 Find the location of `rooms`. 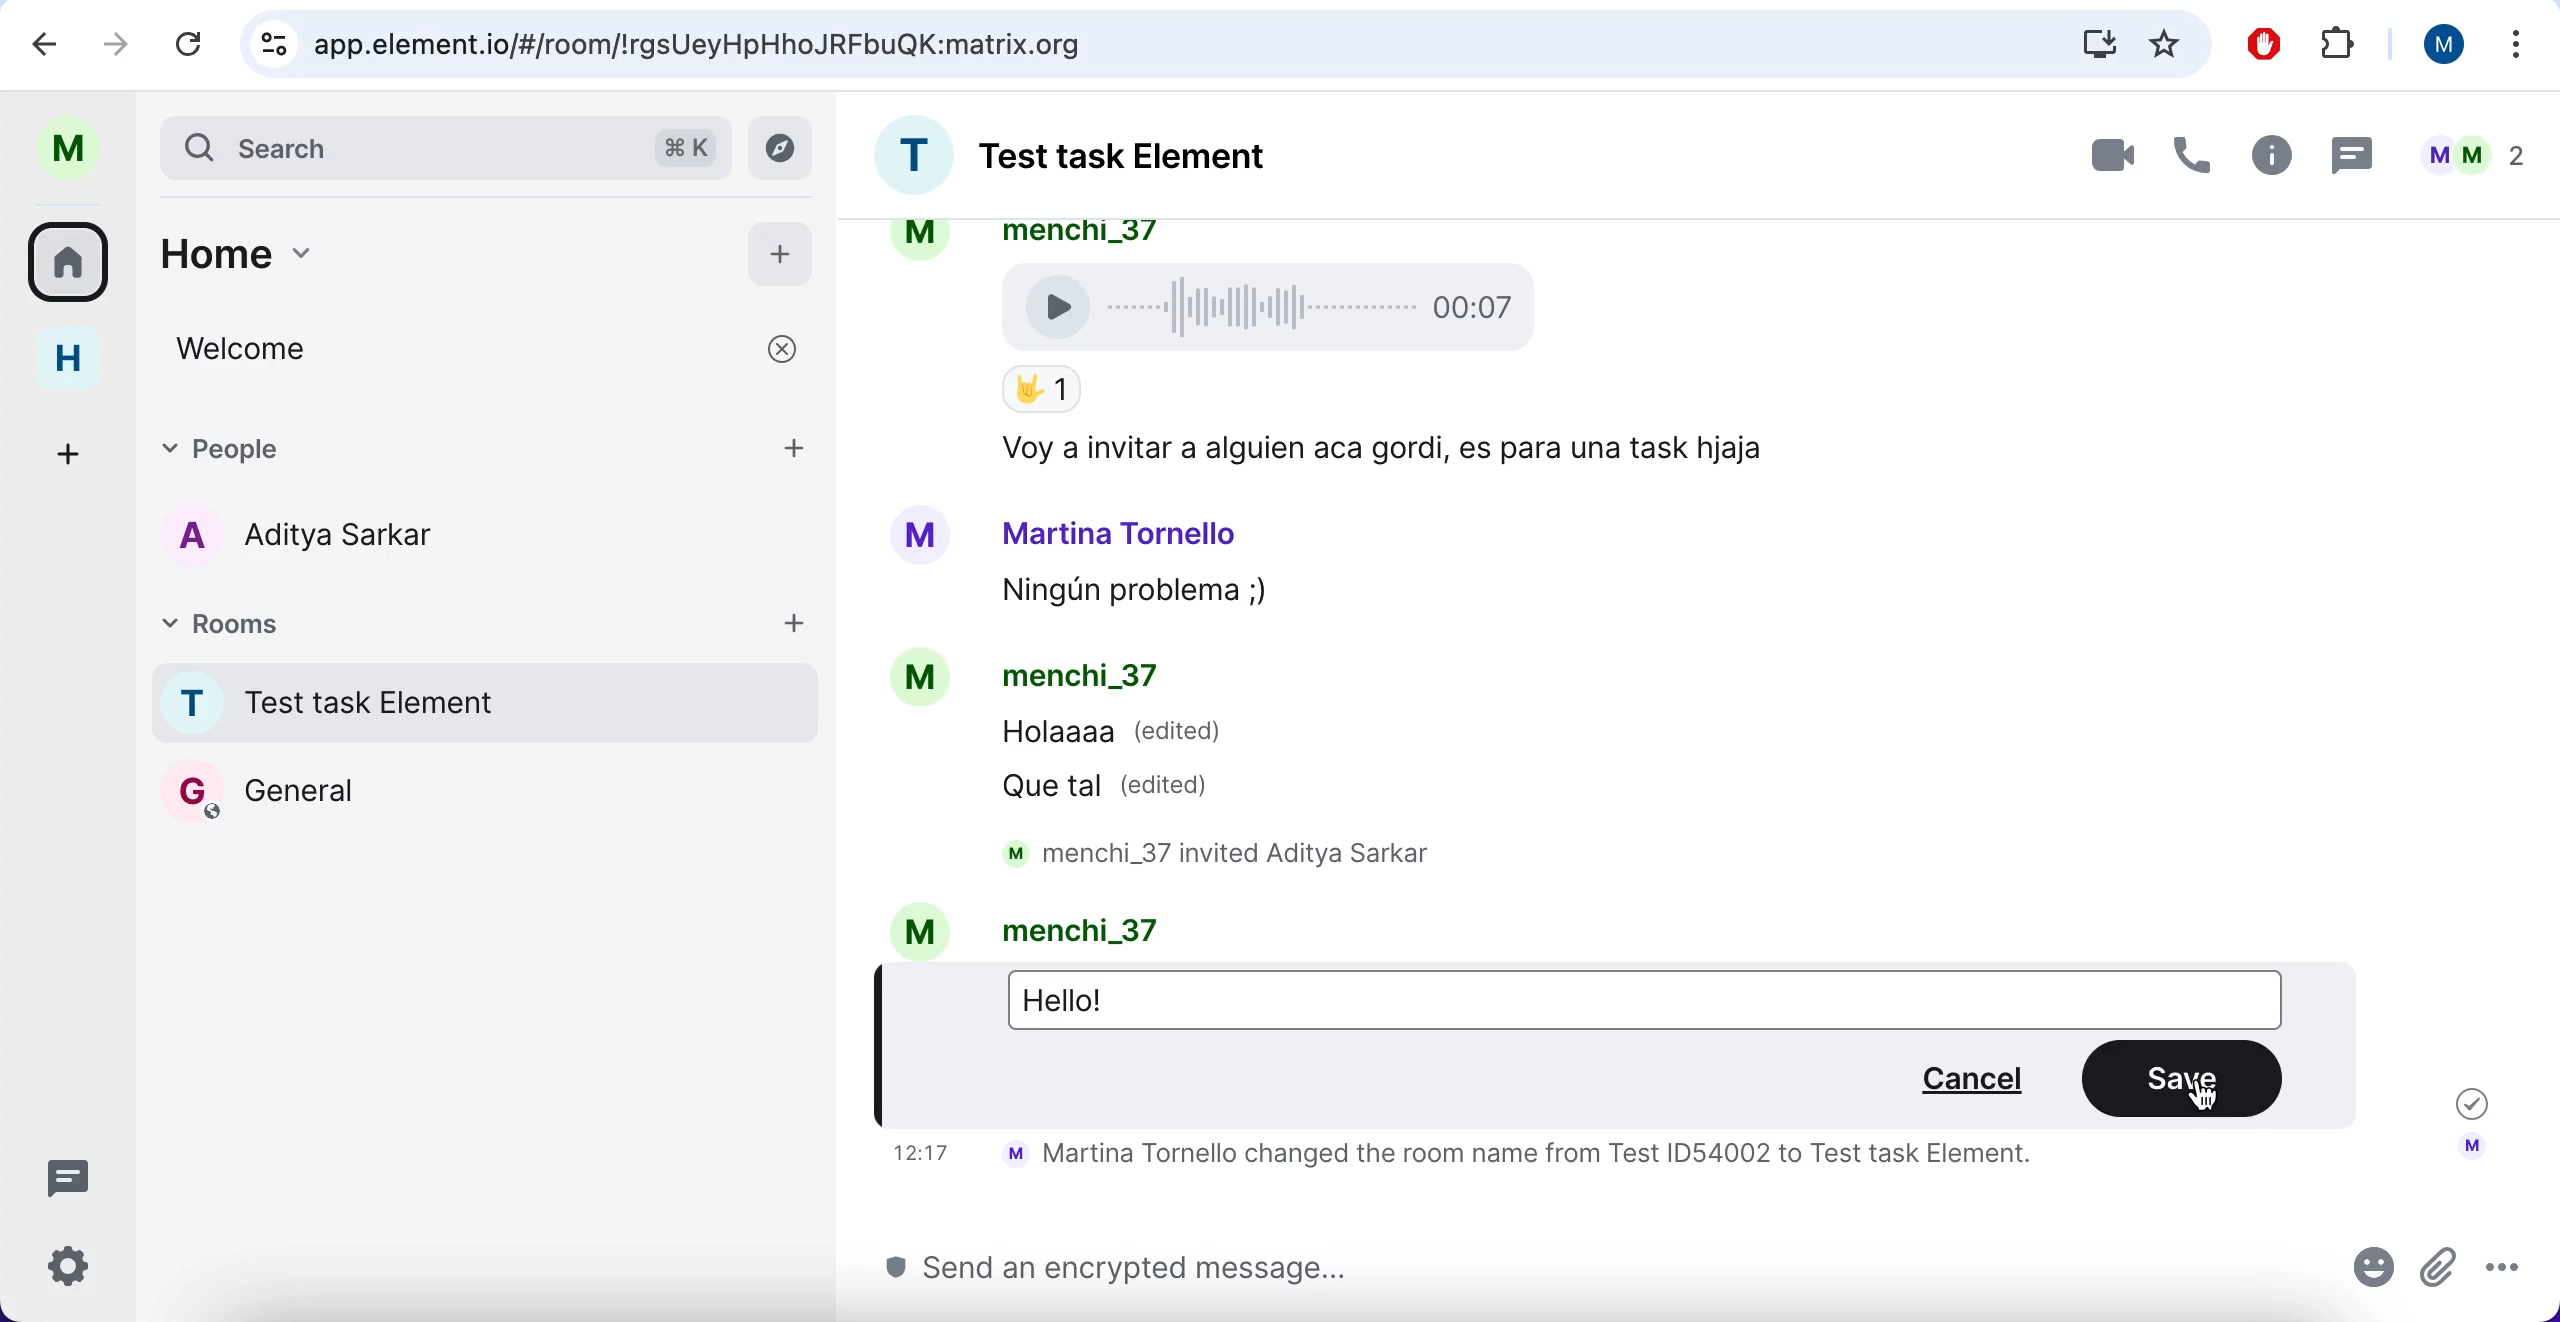

rooms is located at coordinates (456, 631).